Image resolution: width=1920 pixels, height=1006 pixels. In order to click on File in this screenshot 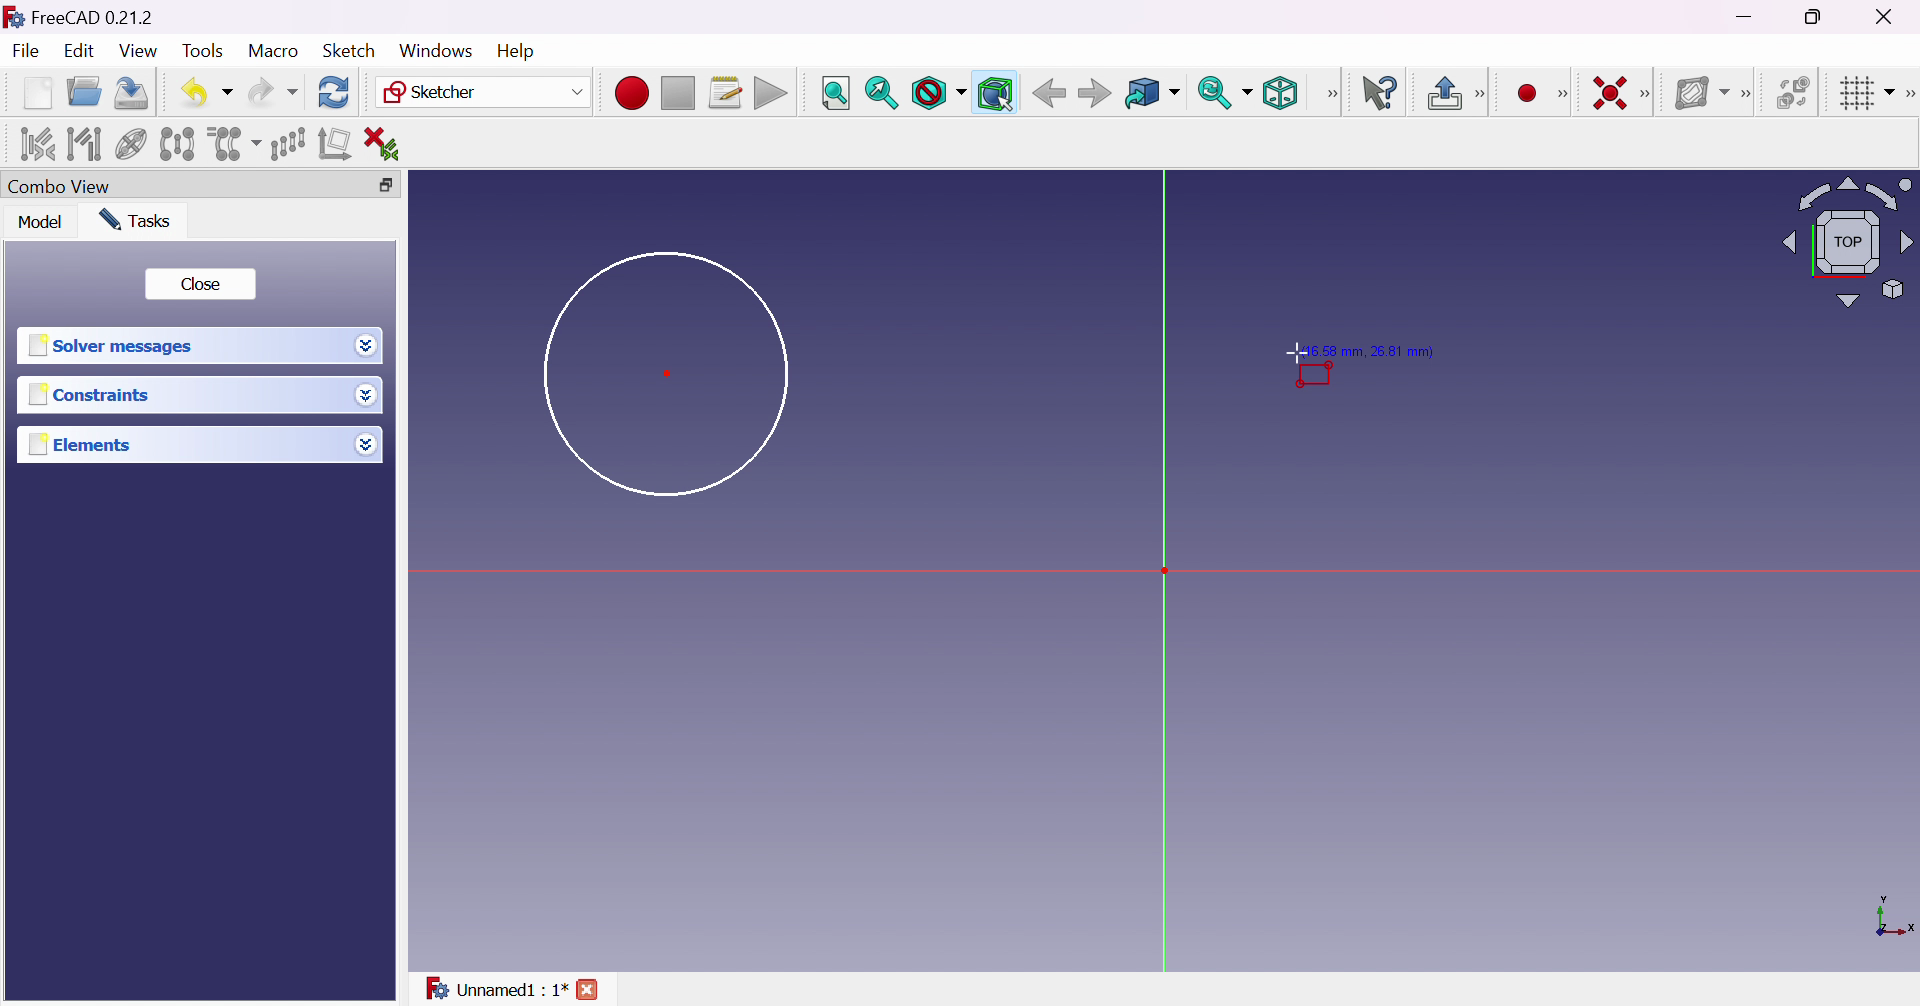, I will do `click(28, 53)`.